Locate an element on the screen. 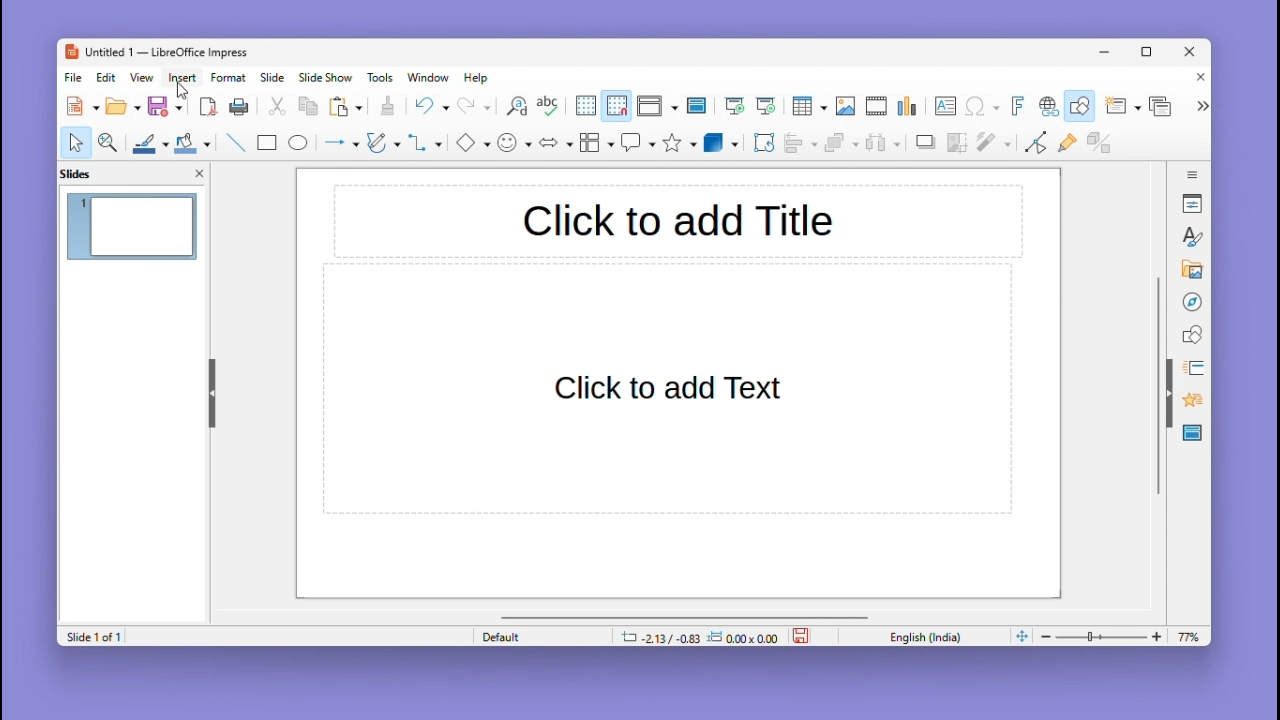 The image size is (1280, 720). Default is located at coordinates (539, 636).